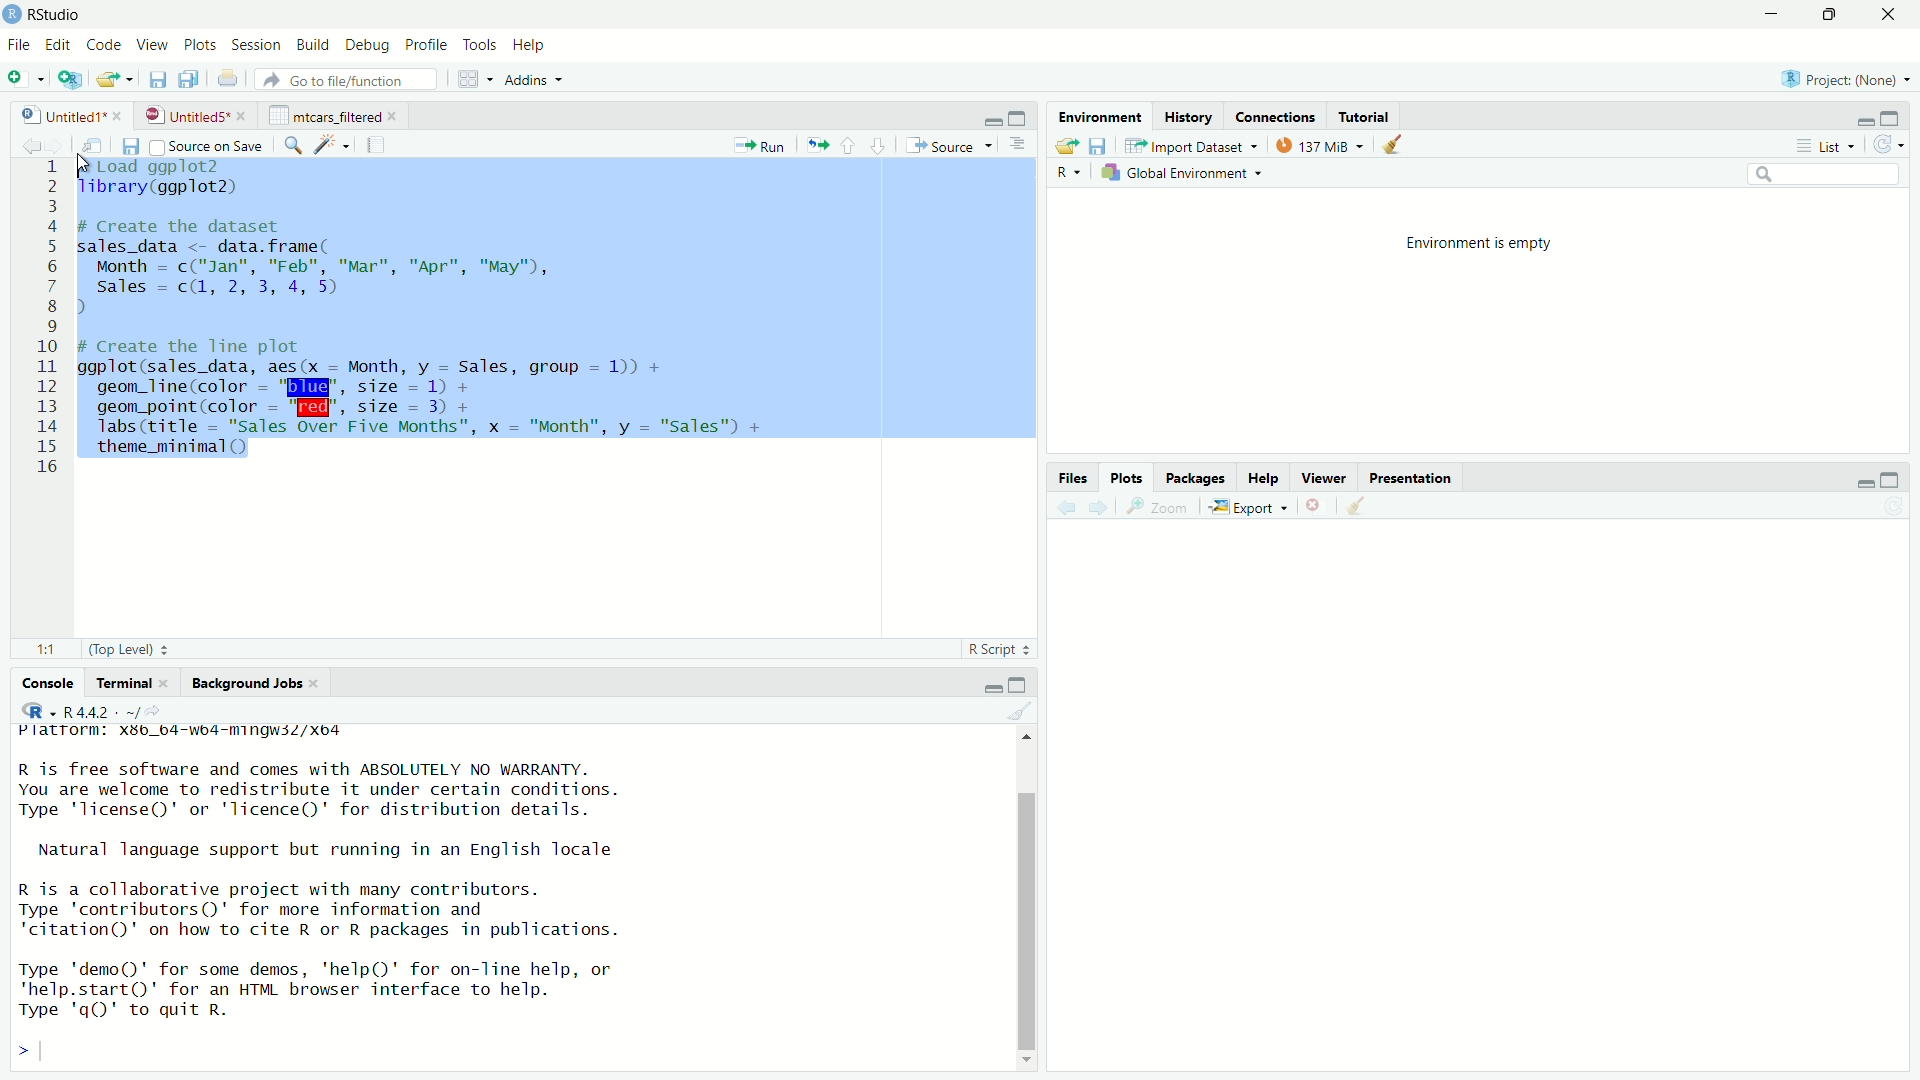 This screenshot has width=1920, height=1080. What do you see at coordinates (1863, 483) in the screenshot?
I see `minimize` at bounding box center [1863, 483].